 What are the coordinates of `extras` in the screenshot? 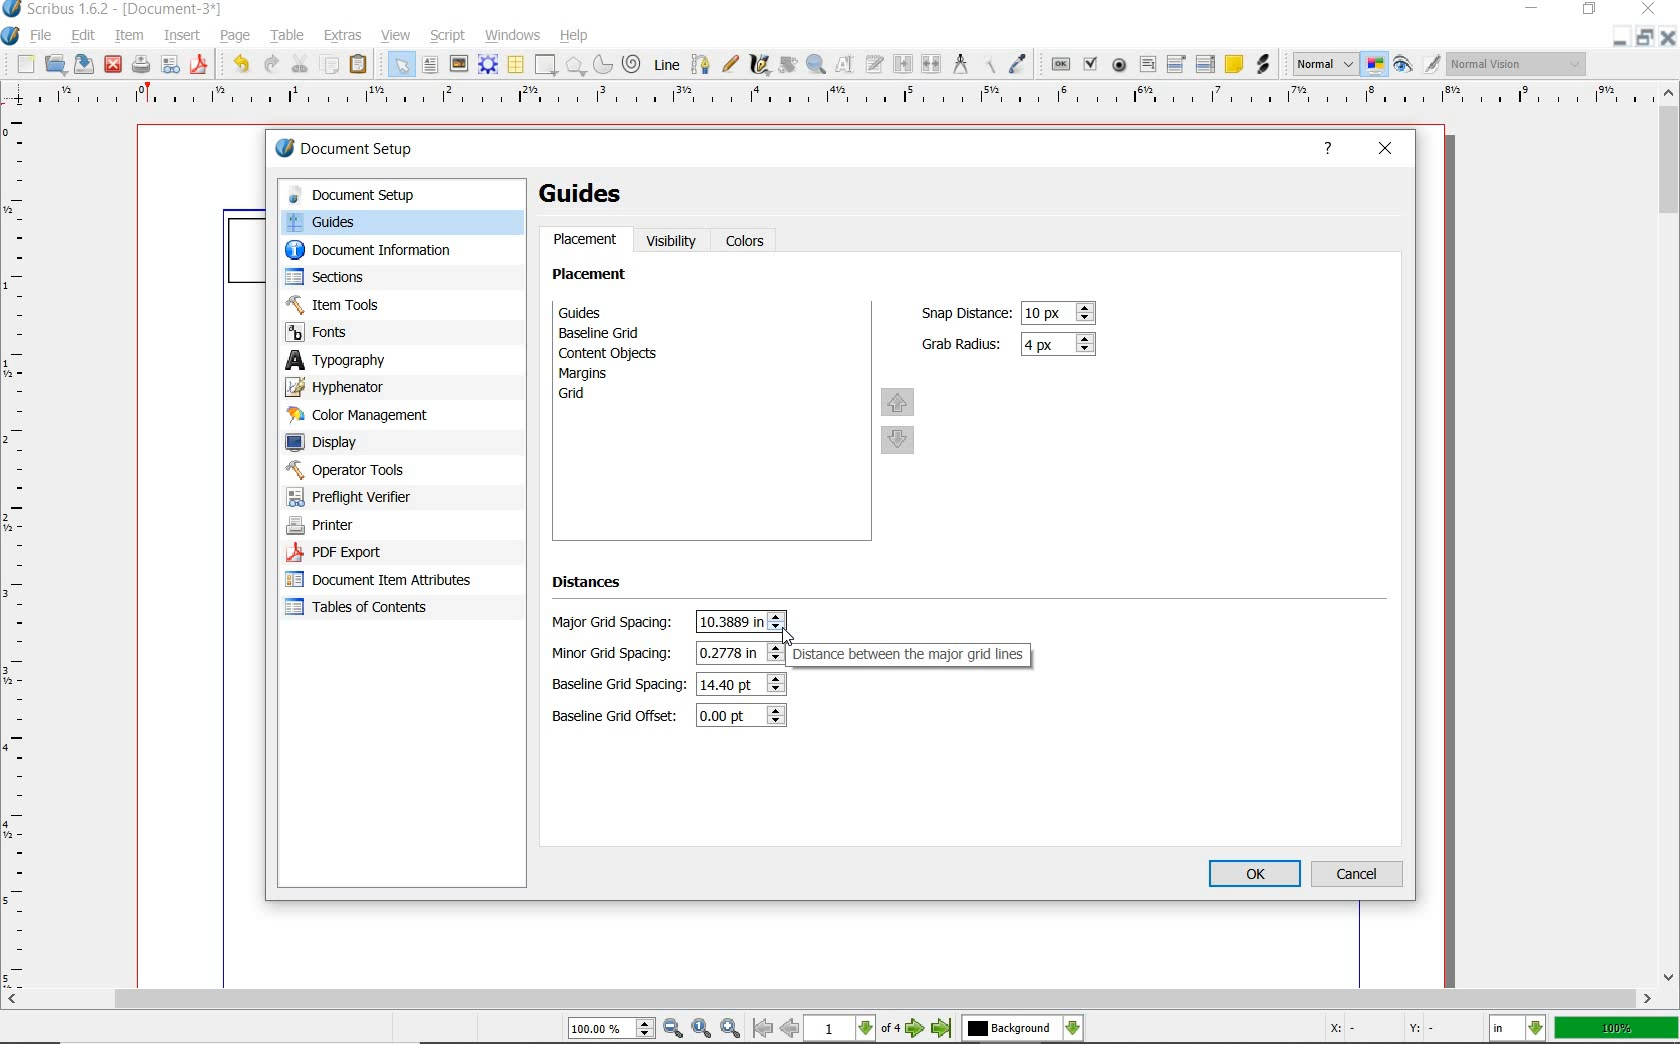 It's located at (345, 34).